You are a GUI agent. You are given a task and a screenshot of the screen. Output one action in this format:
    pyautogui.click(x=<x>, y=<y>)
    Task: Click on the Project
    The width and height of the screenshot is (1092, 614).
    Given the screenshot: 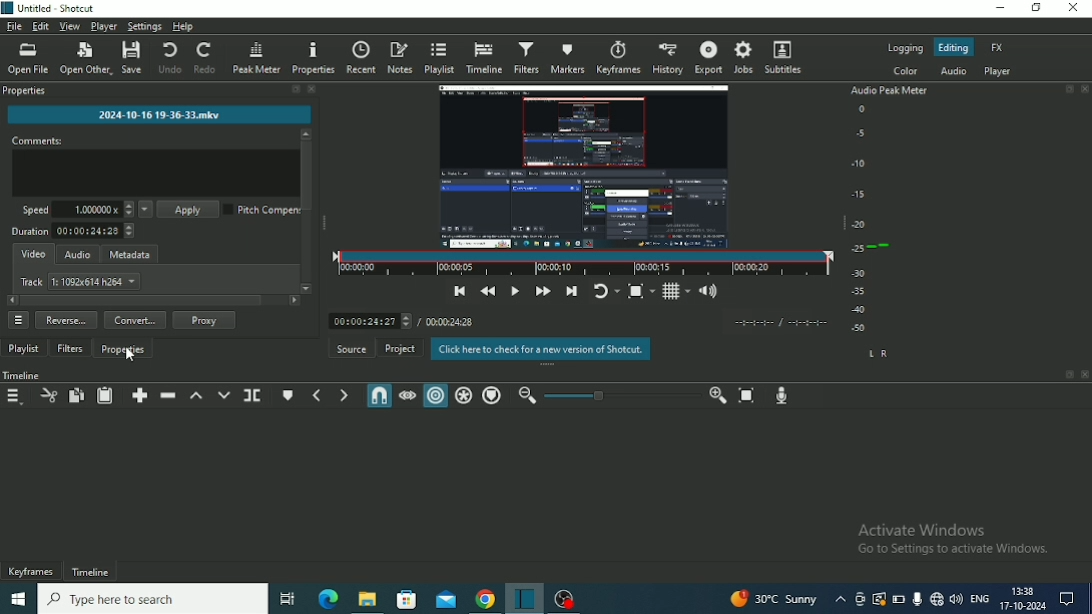 What is the action you would take?
    pyautogui.click(x=399, y=348)
    